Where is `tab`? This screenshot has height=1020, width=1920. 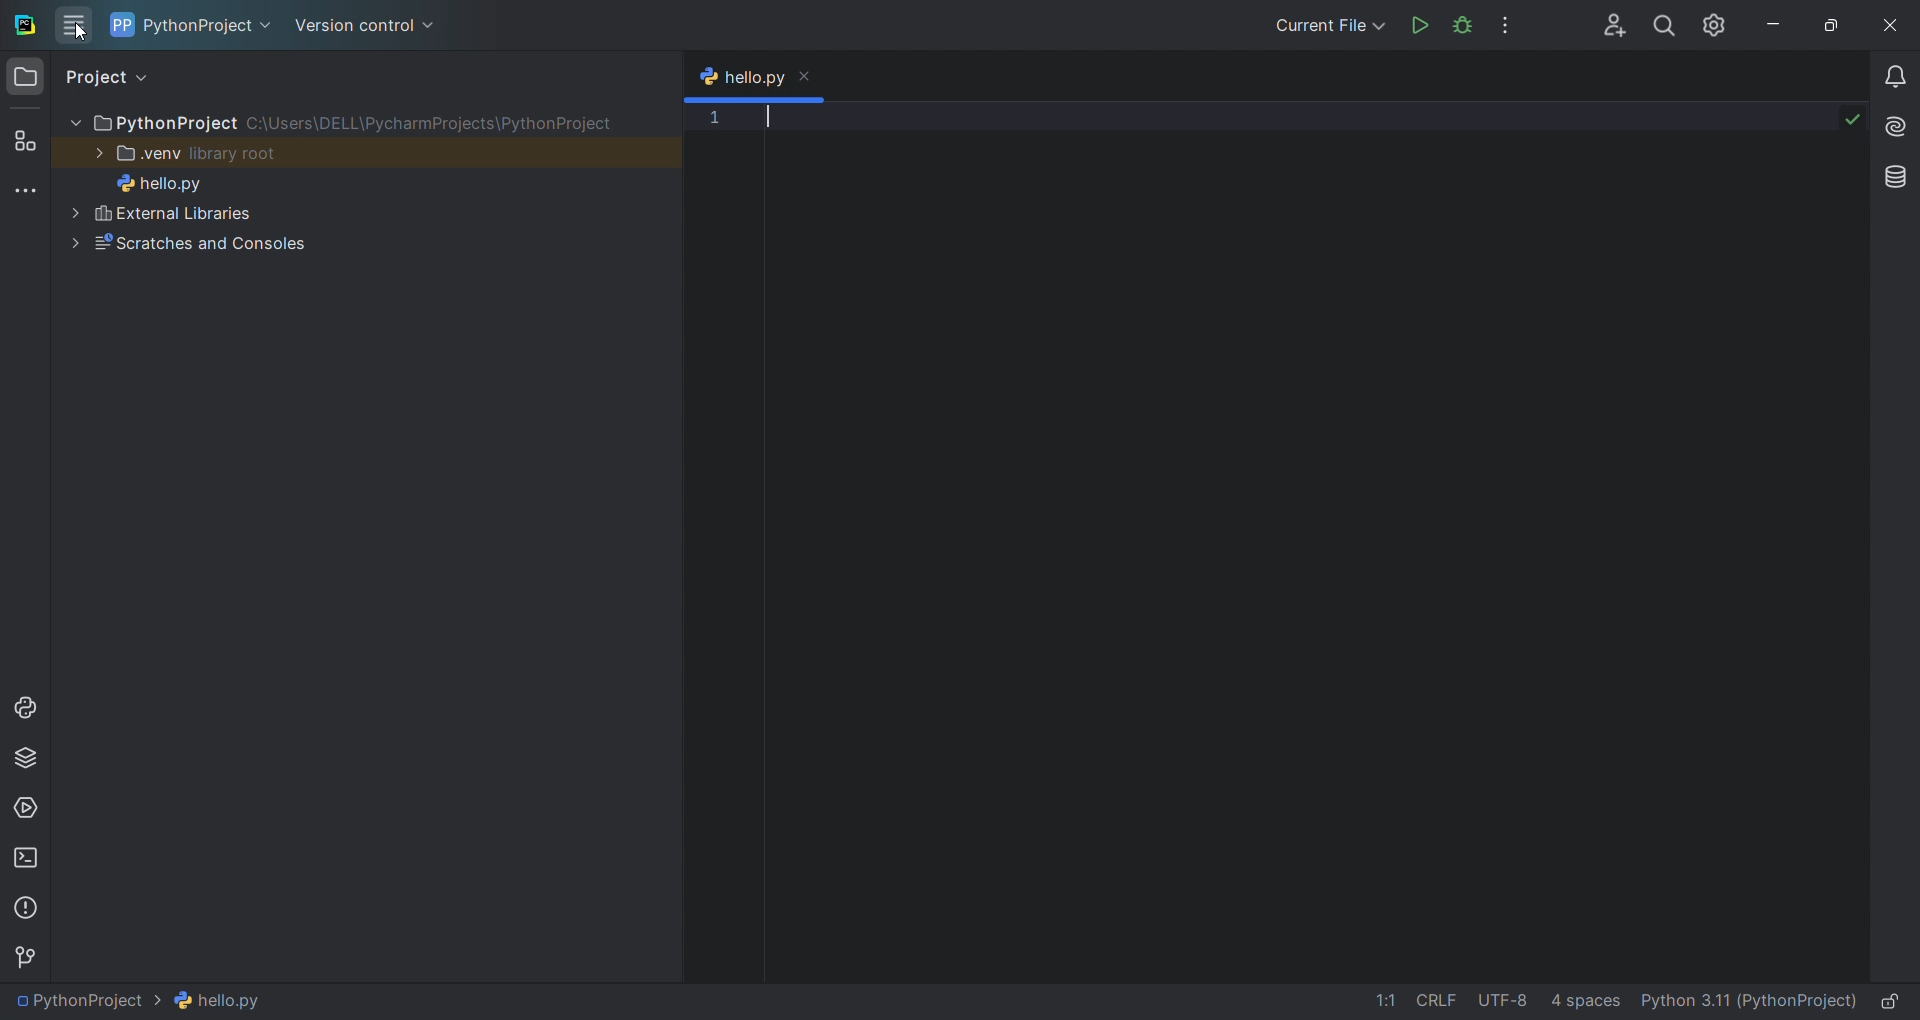 tab is located at coordinates (755, 79).